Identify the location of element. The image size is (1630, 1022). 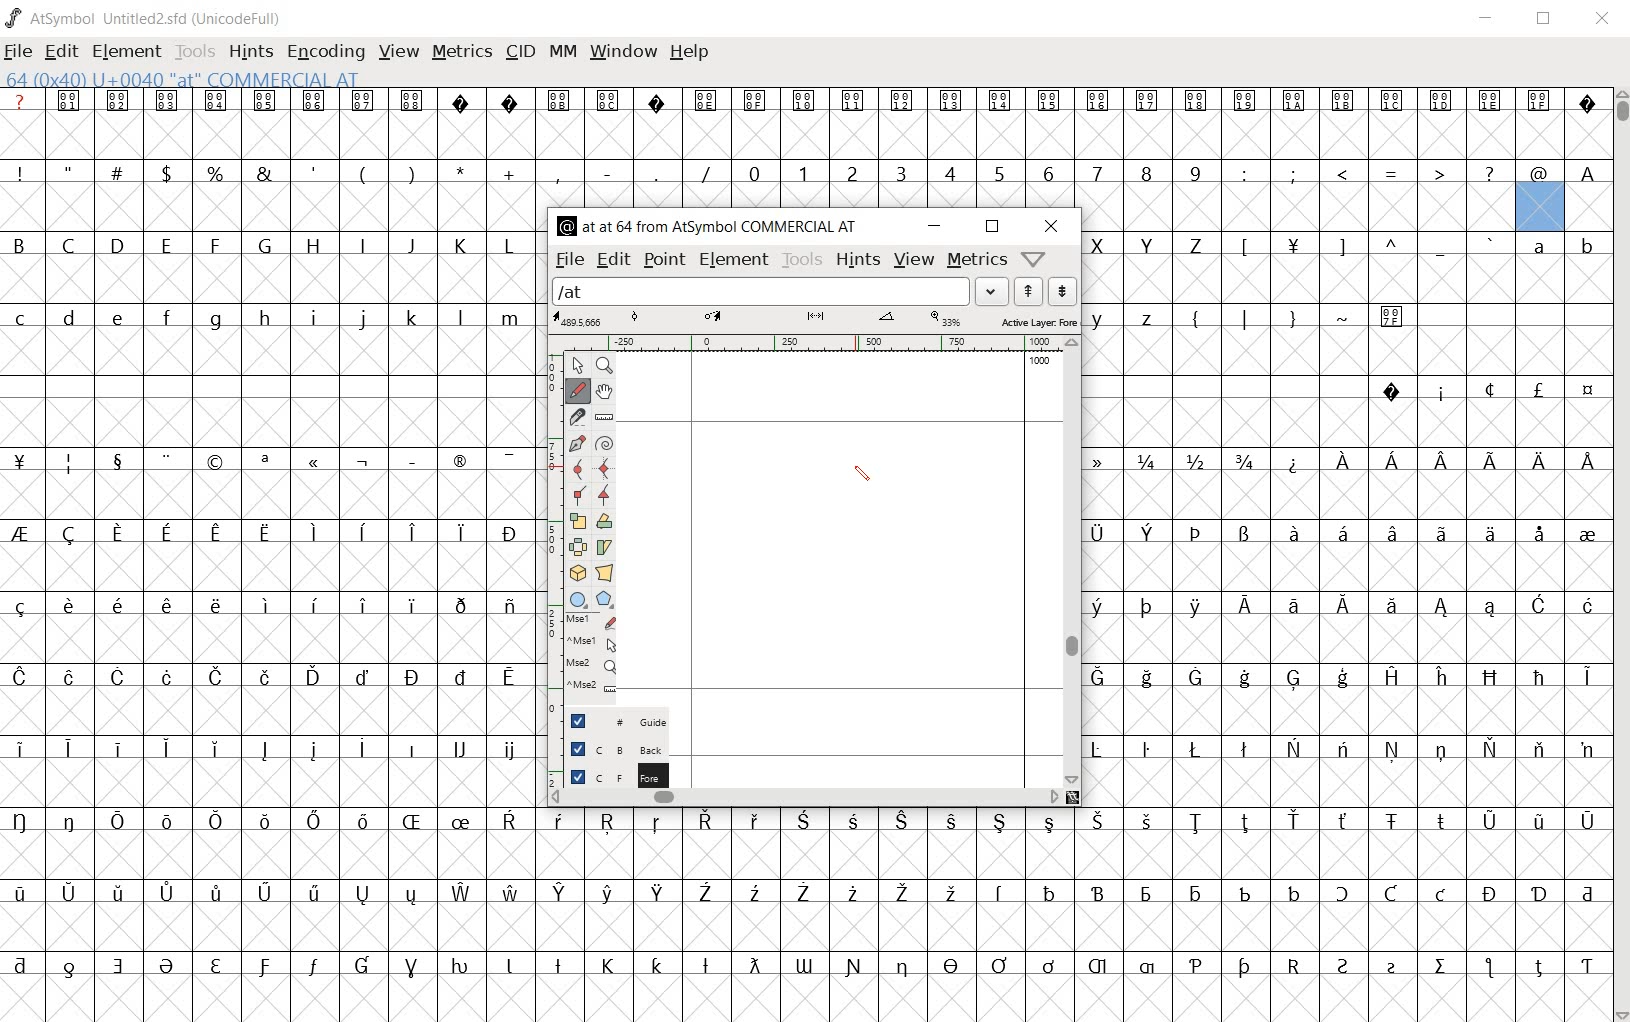
(734, 260).